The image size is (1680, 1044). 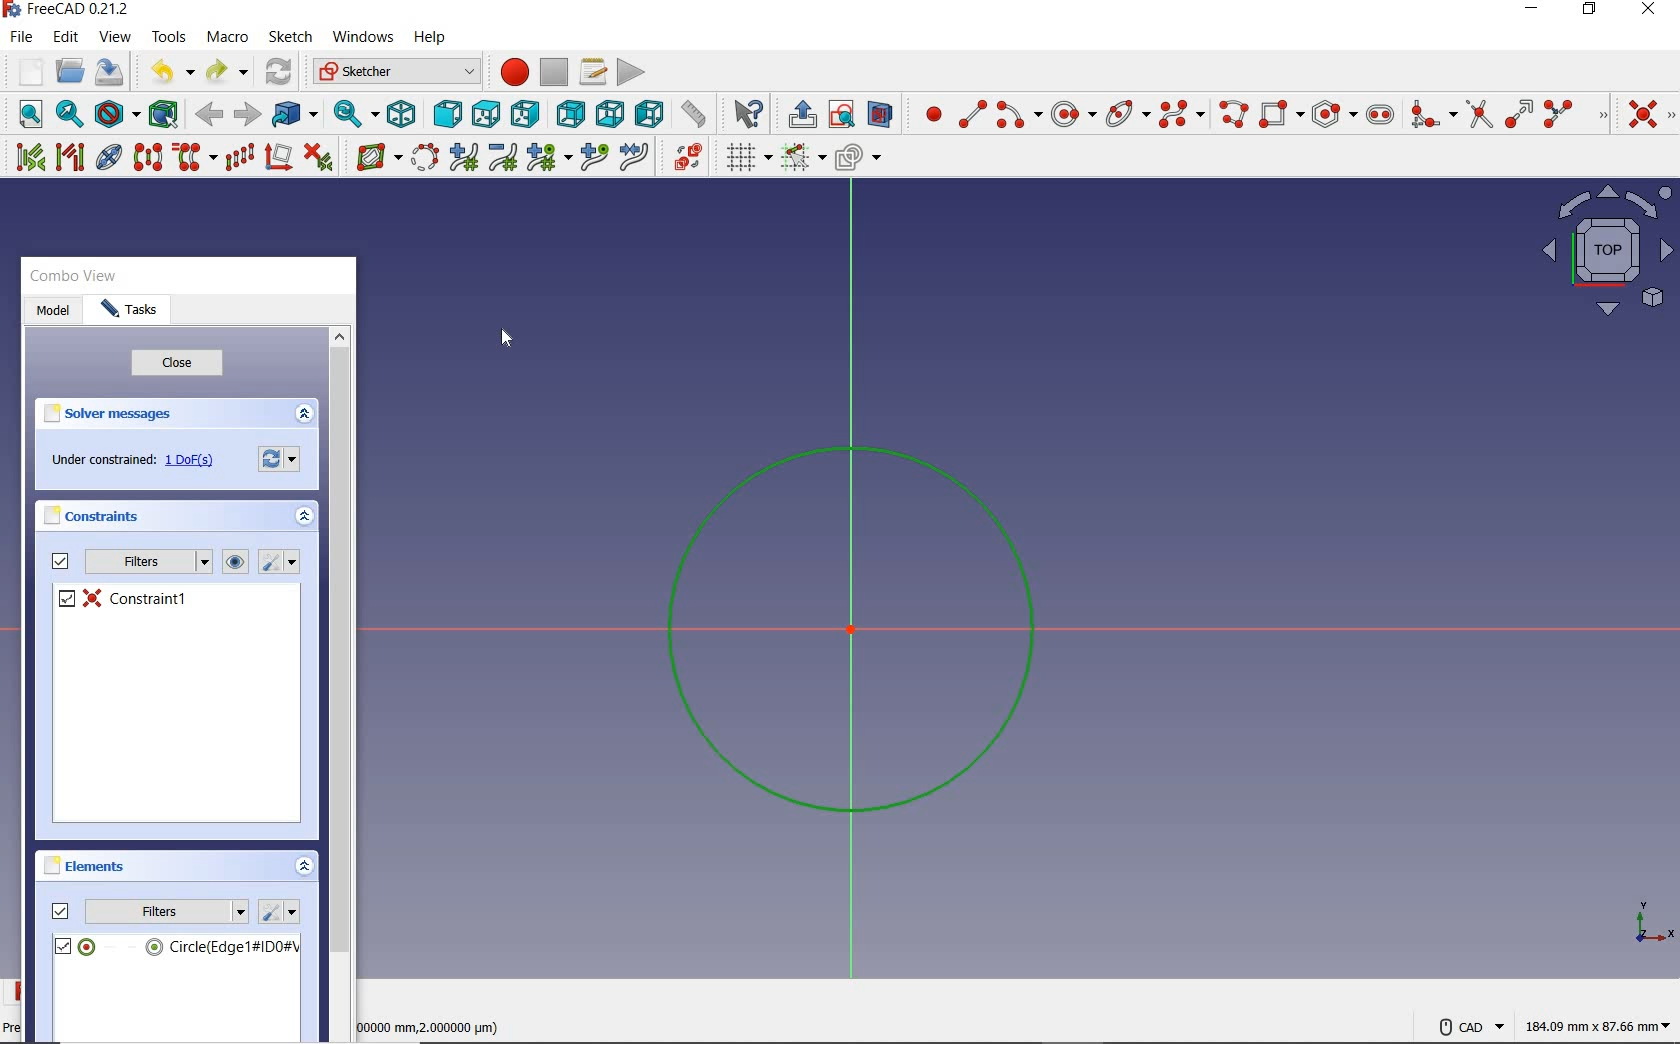 What do you see at coordinates (547, 157) in the screenshot?
I see `modify knot multiplicity` at bounding box center [547, 157].